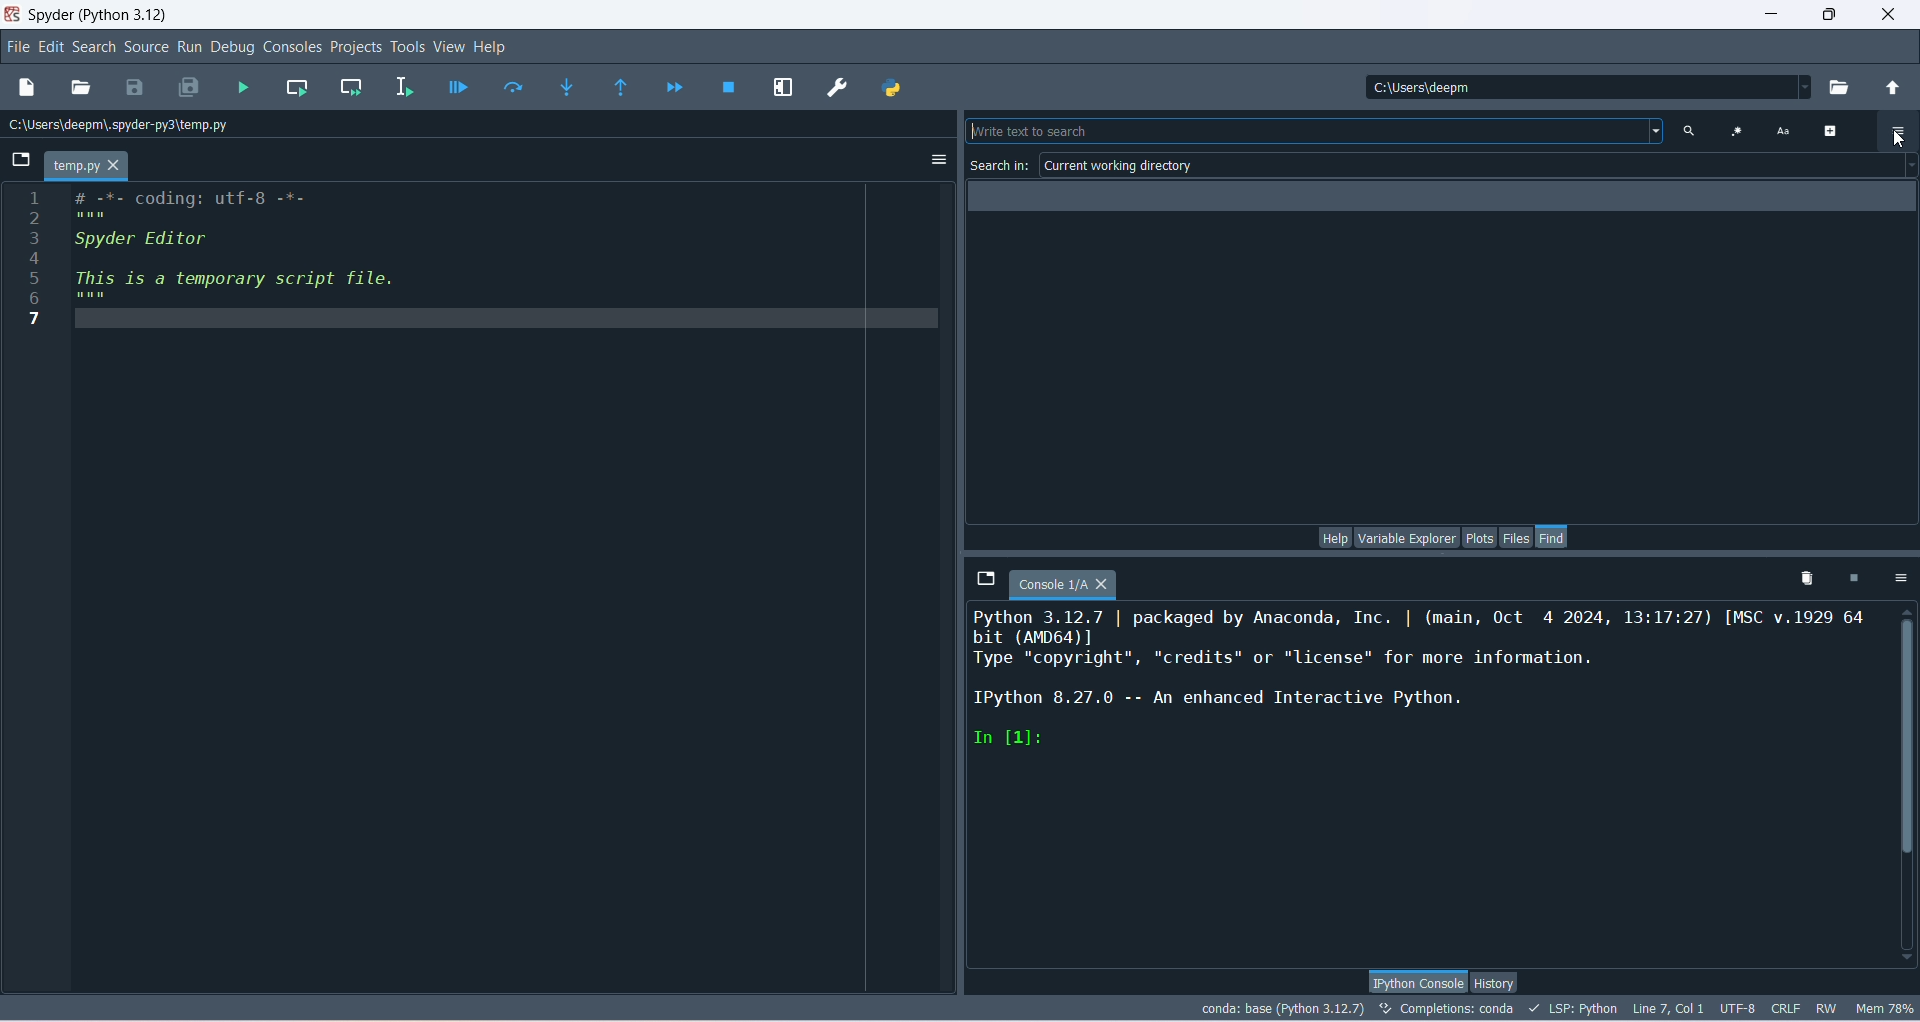 The height and width of the screenshot is (1022, 1920). What do you see at coordinates (1517, 537) in the screenshot?
I see `files` at bounding box center [1517, 537].